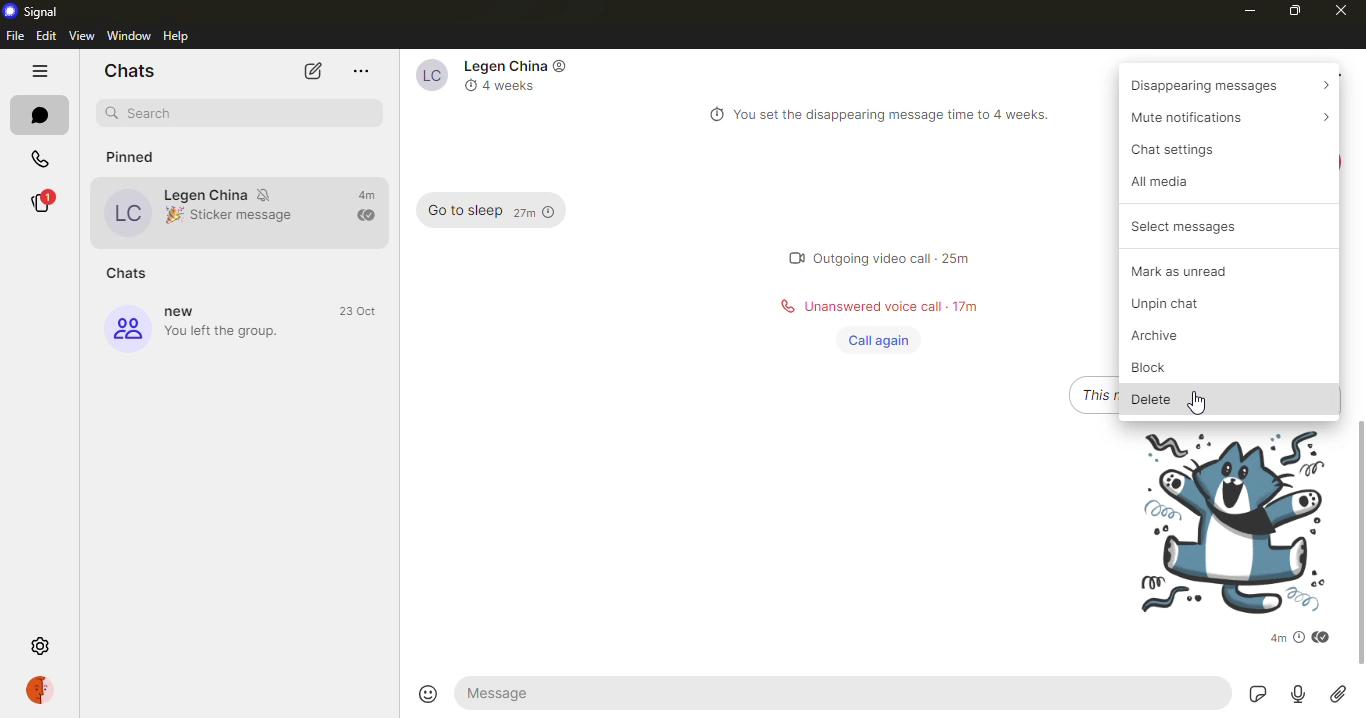 Image resolution: width=1366 pixels, height=718 pixels. I want to click on sticker, so click(1255, 695).